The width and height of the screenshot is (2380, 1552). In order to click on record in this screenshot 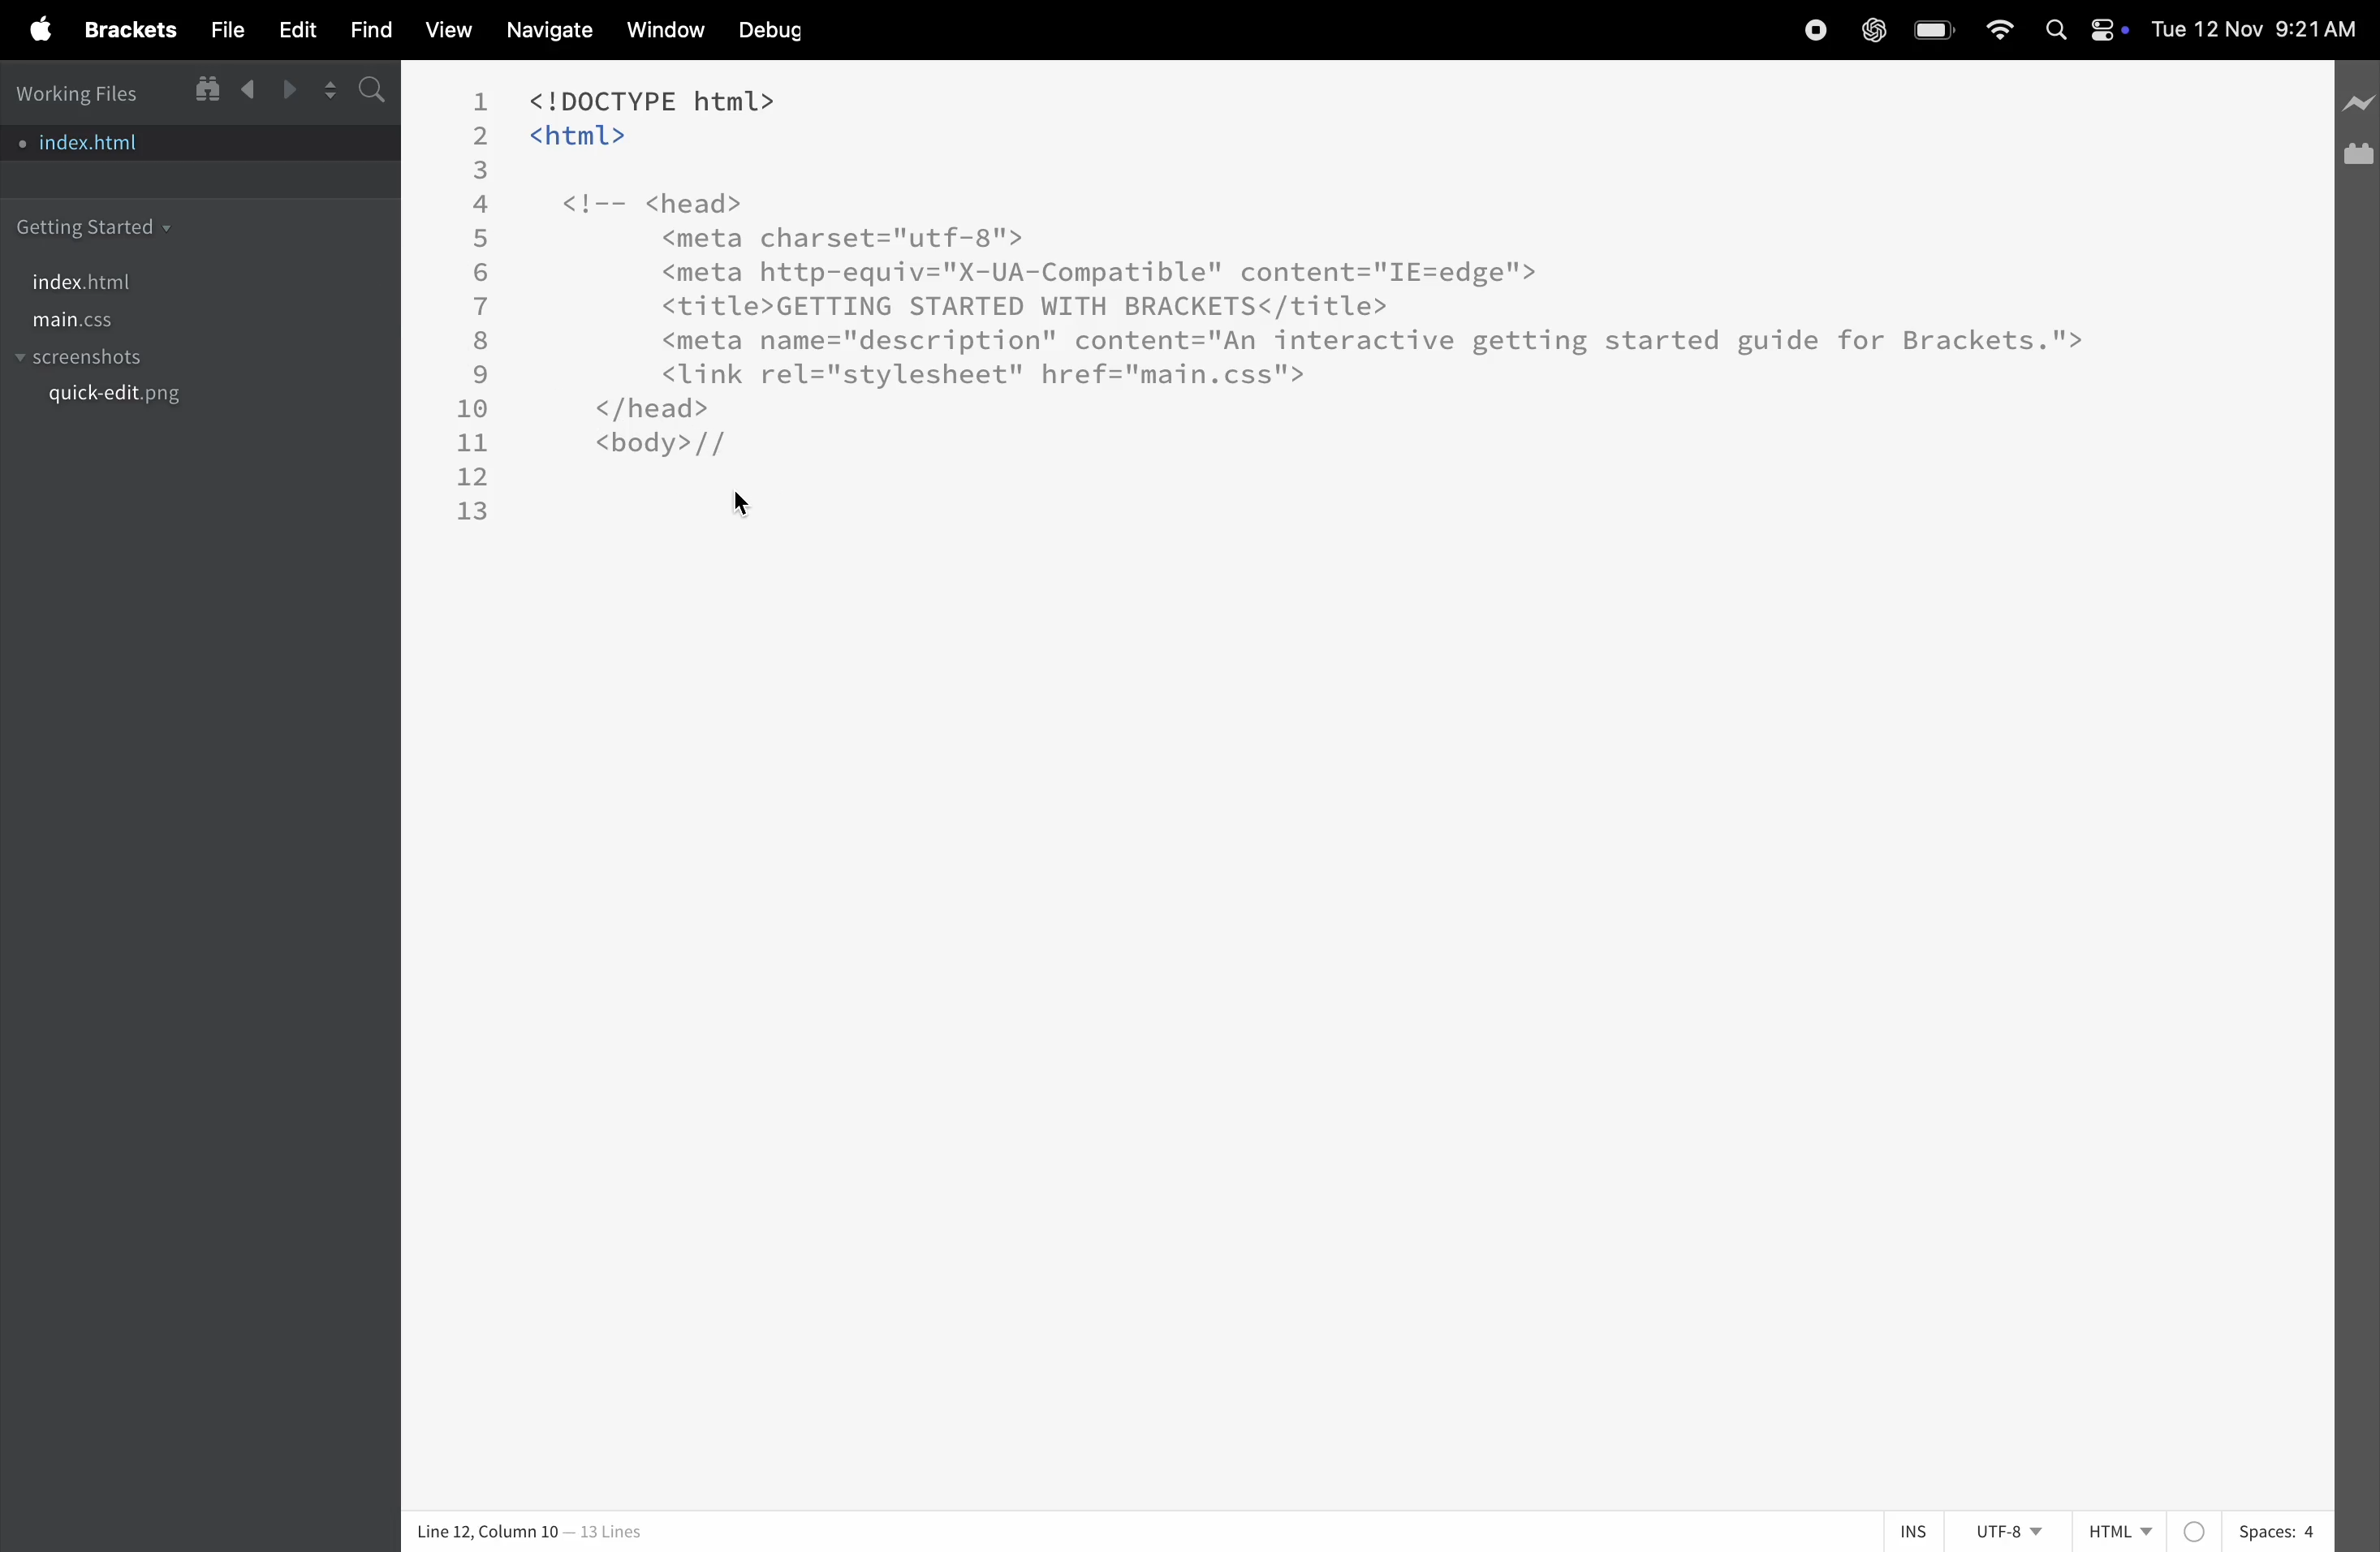, I will do `click(1812, 30)`.